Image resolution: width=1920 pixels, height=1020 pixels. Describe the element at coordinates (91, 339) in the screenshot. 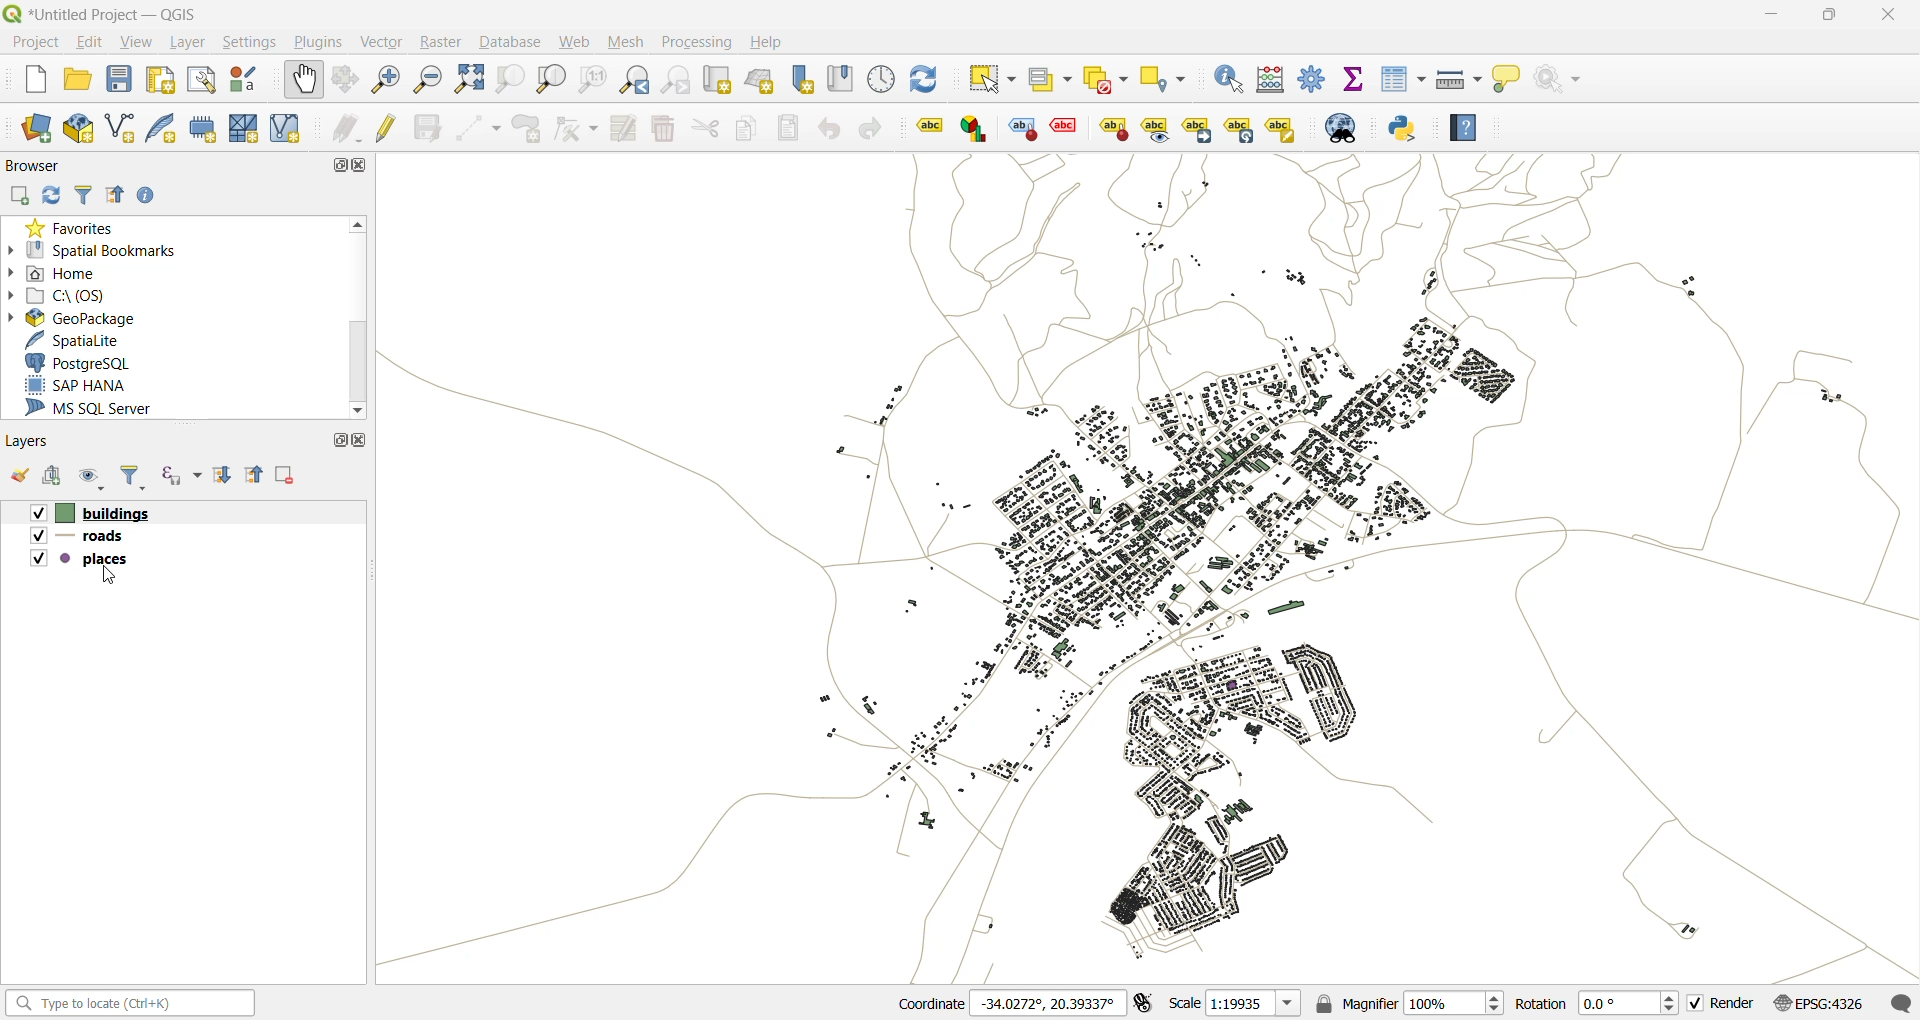

I see `spatilite` at that location.